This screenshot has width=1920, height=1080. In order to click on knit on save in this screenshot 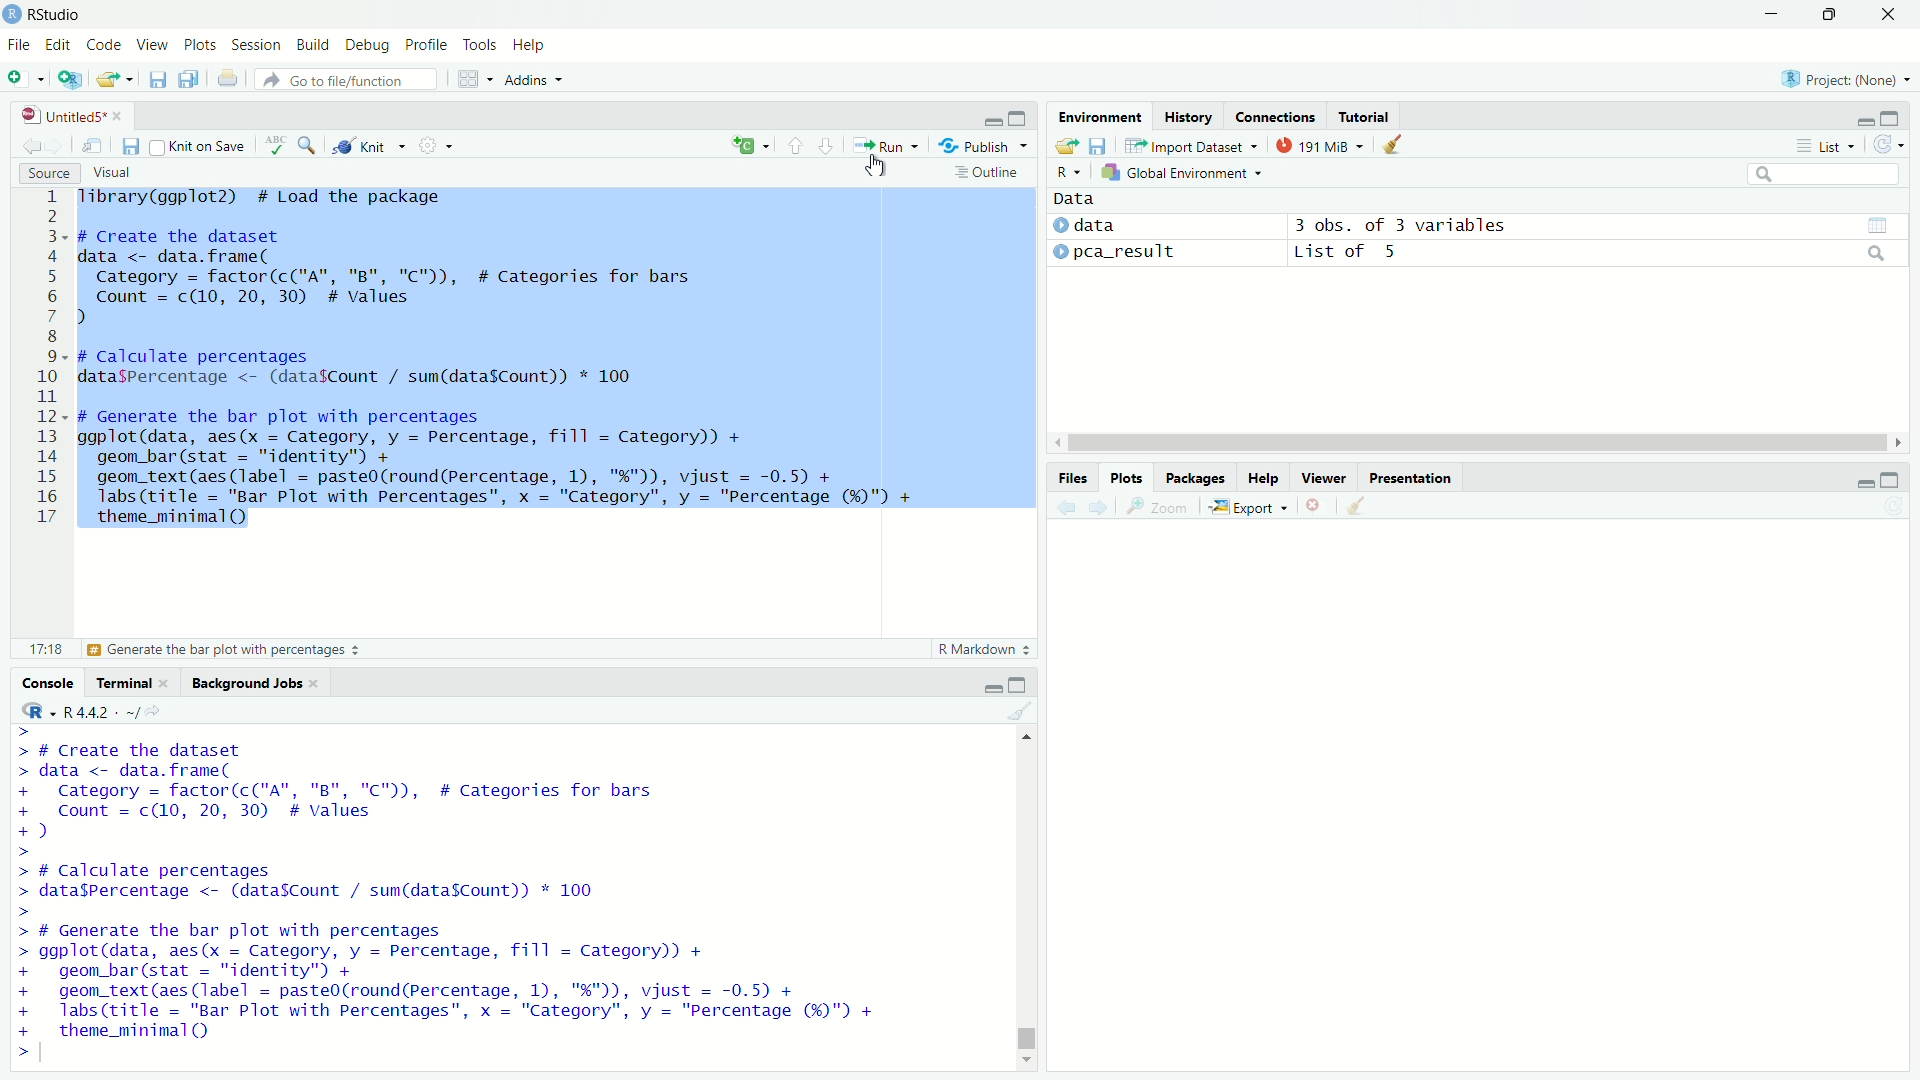, I will do `click(200, 147)`.